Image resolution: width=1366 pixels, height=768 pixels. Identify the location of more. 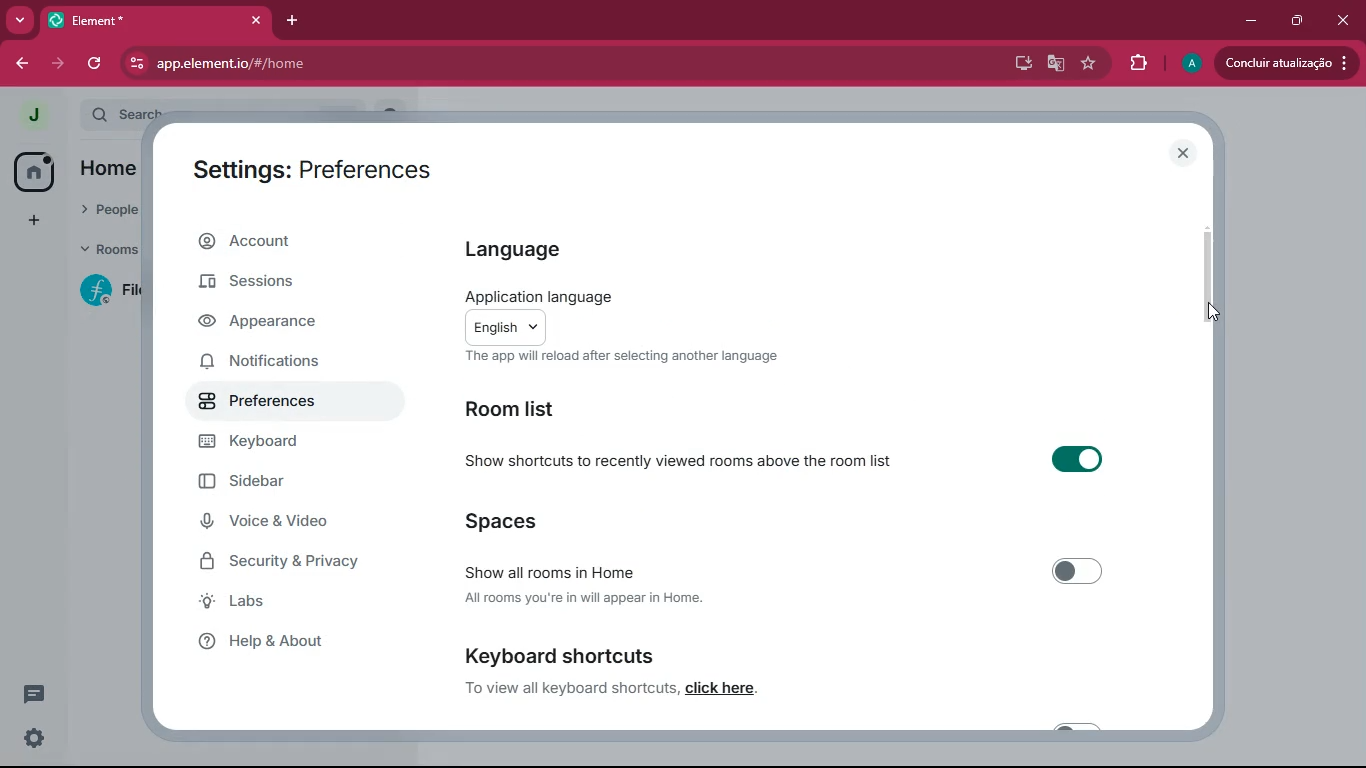
(20, 21).